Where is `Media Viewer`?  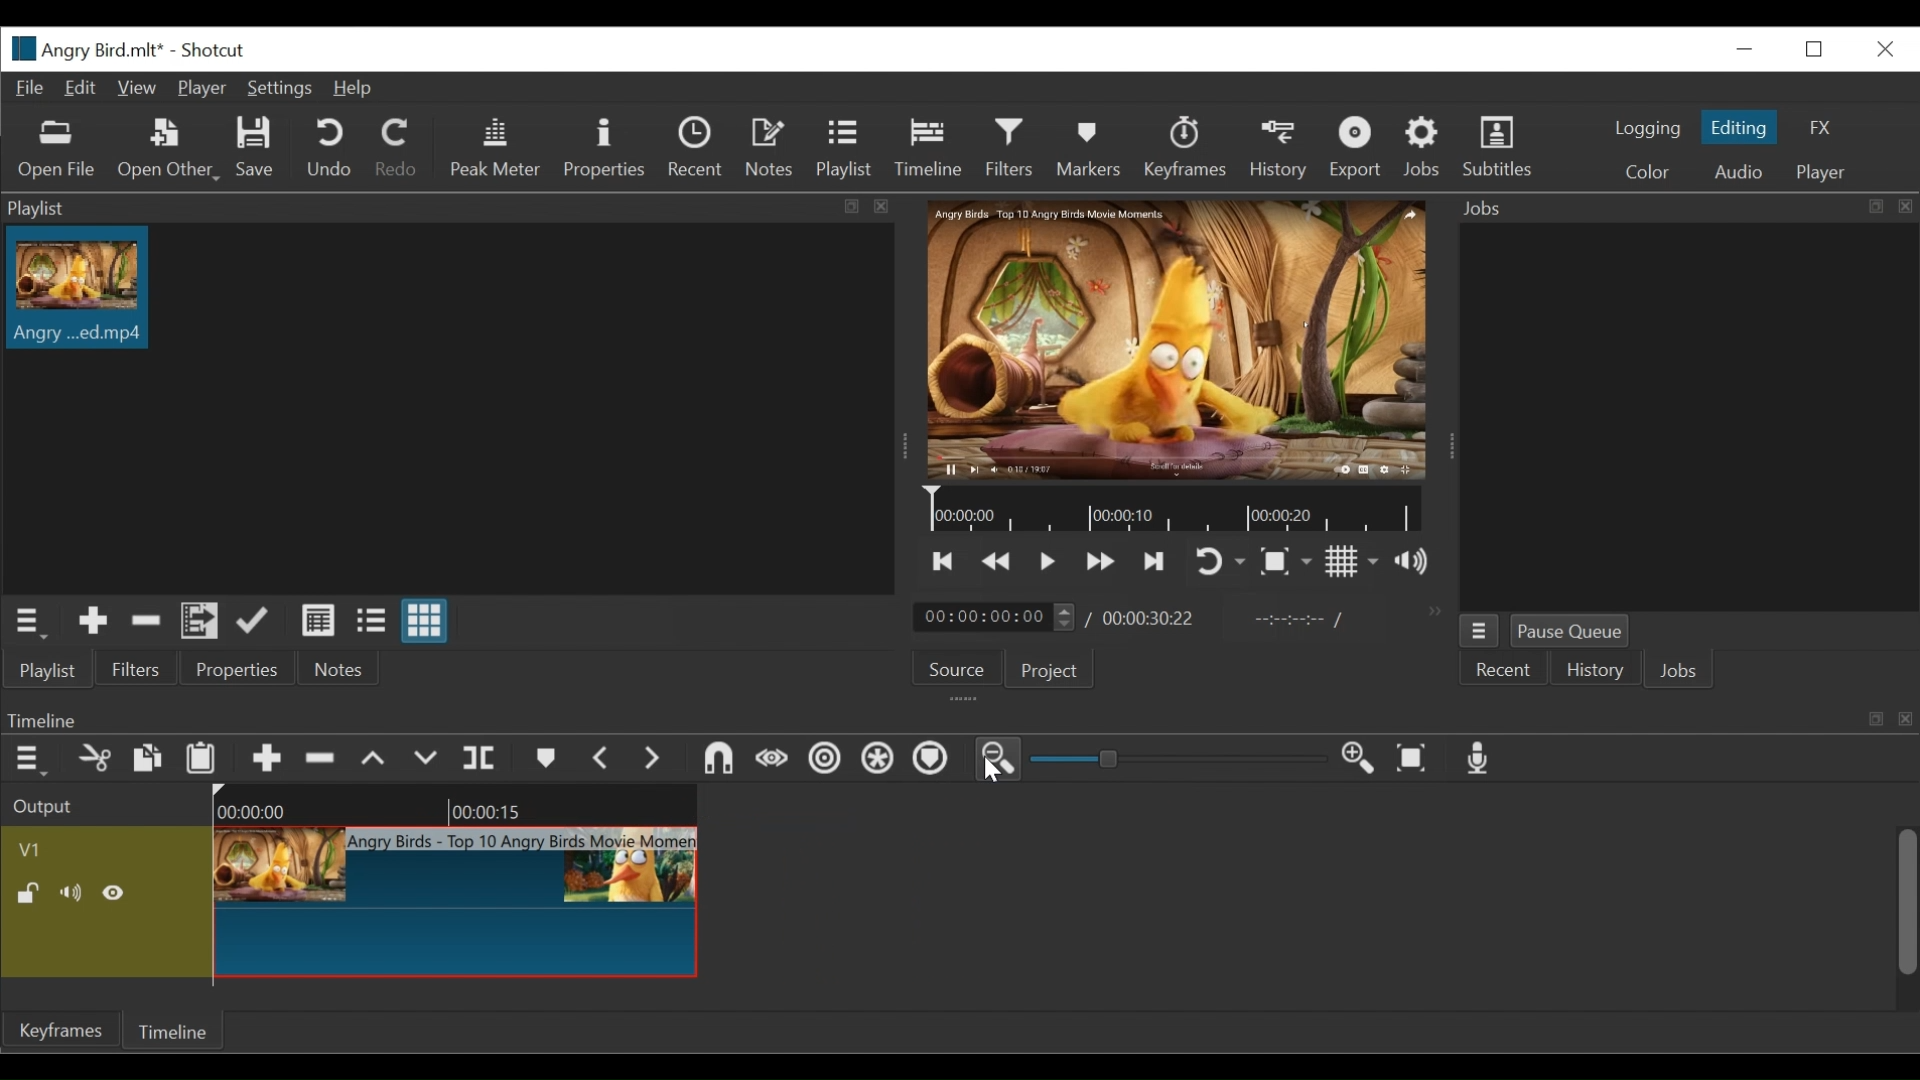 Media Viewer is located at coordinates (1172, 339).